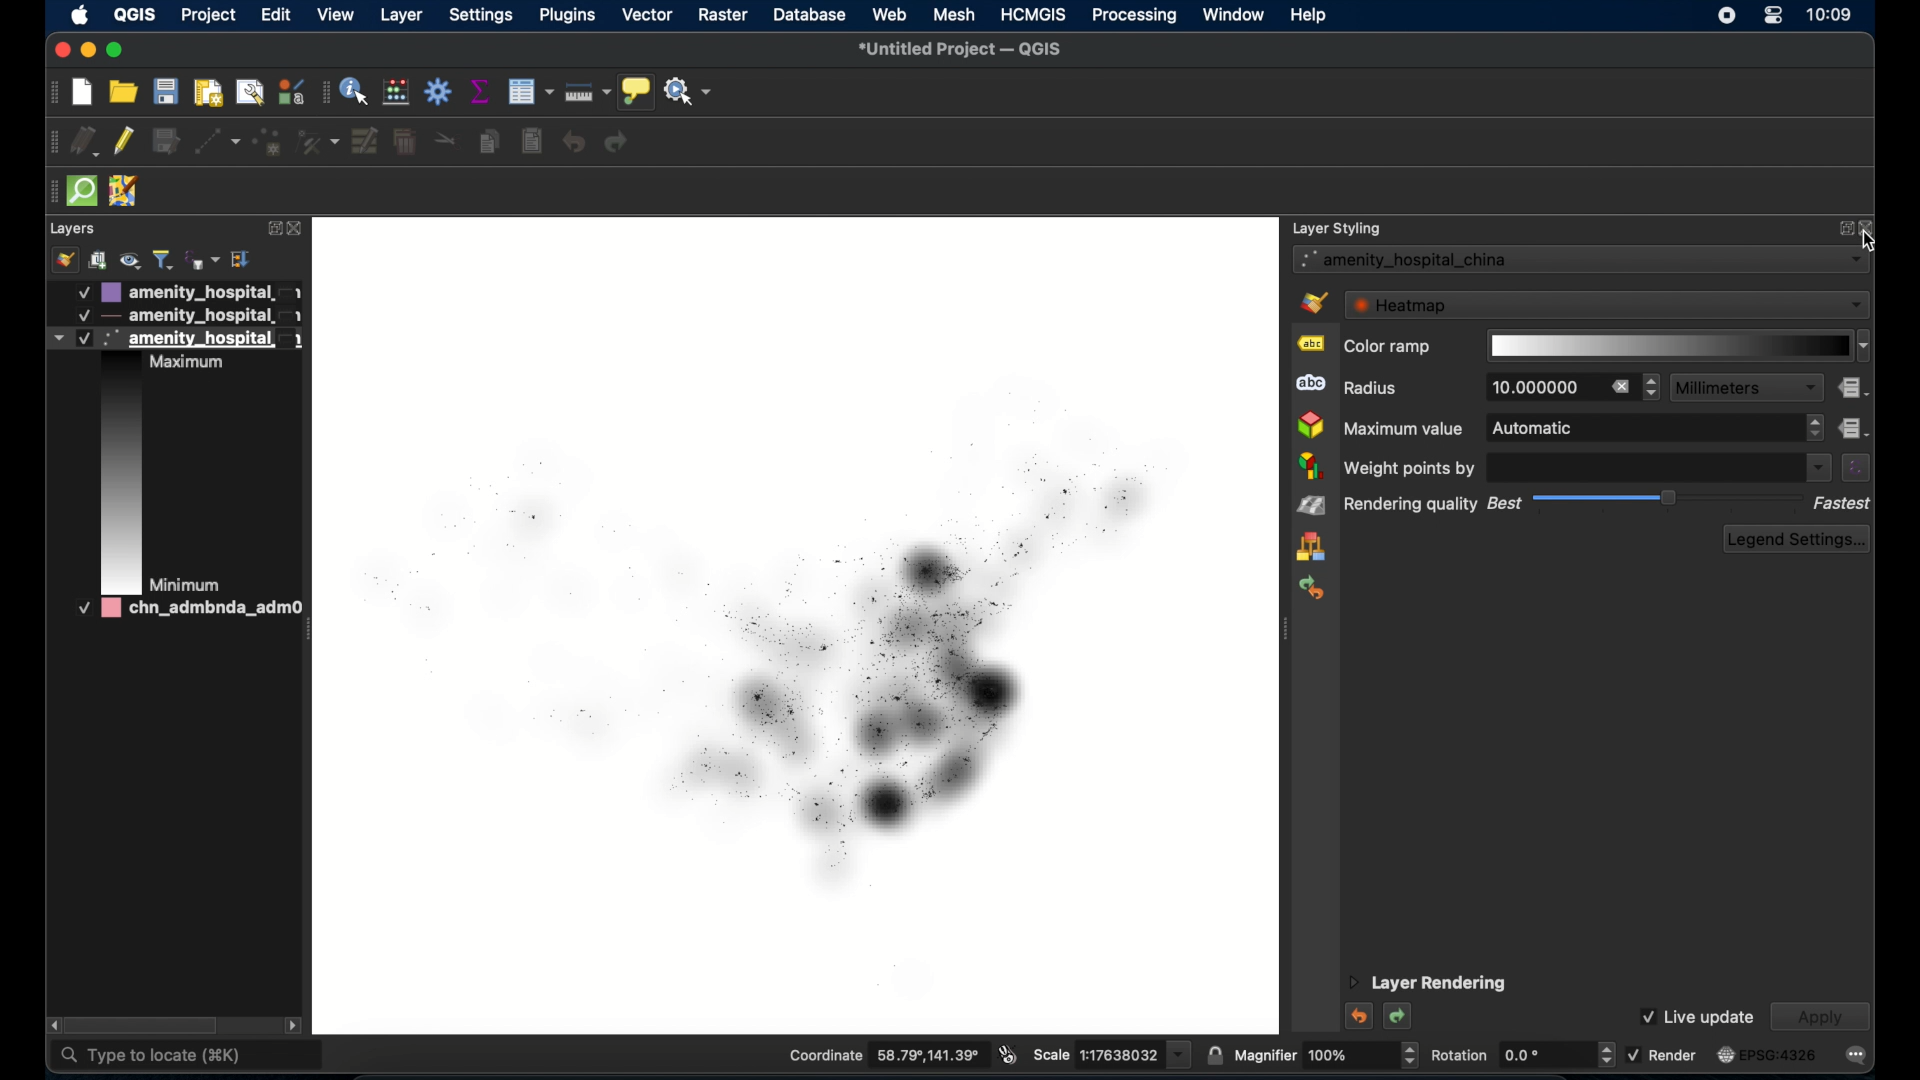  I want to click on weight points by, so click(1409, 467).